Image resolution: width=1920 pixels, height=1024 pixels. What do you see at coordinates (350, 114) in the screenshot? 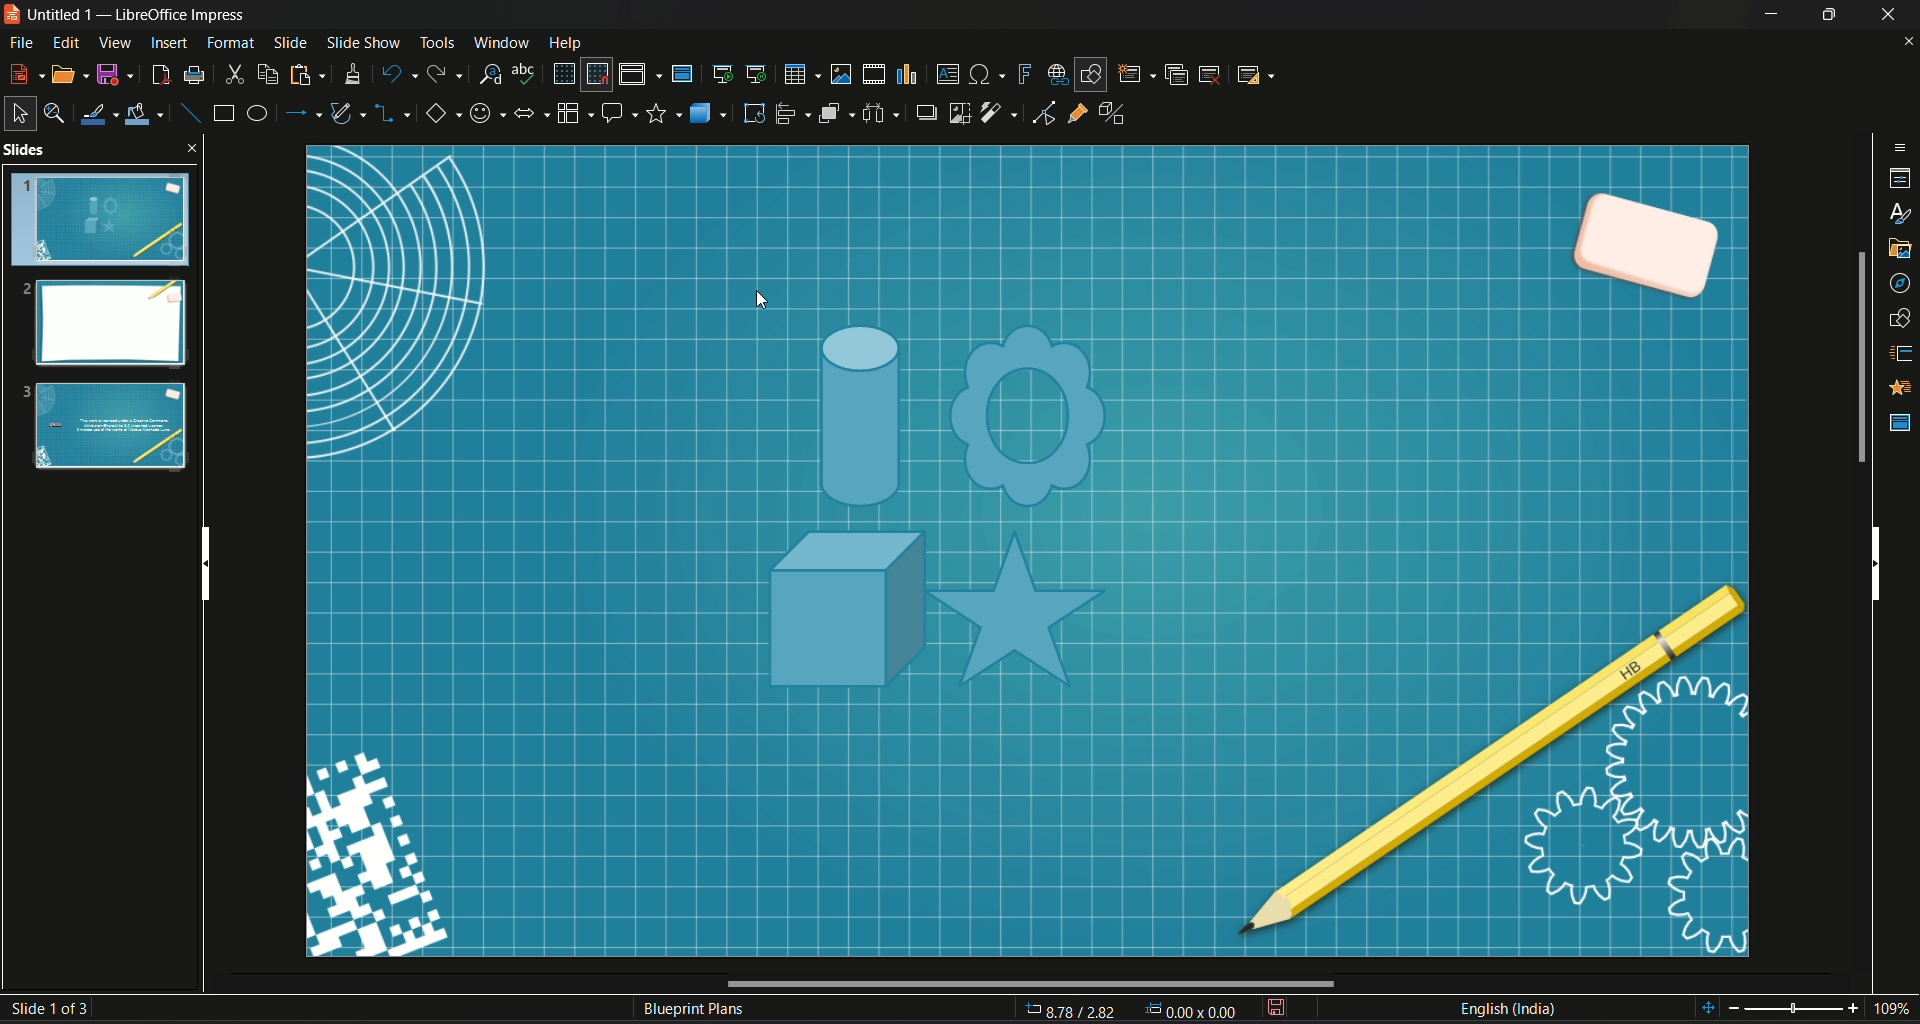
I see `curves and polygon` at bounding box center [350, 114].